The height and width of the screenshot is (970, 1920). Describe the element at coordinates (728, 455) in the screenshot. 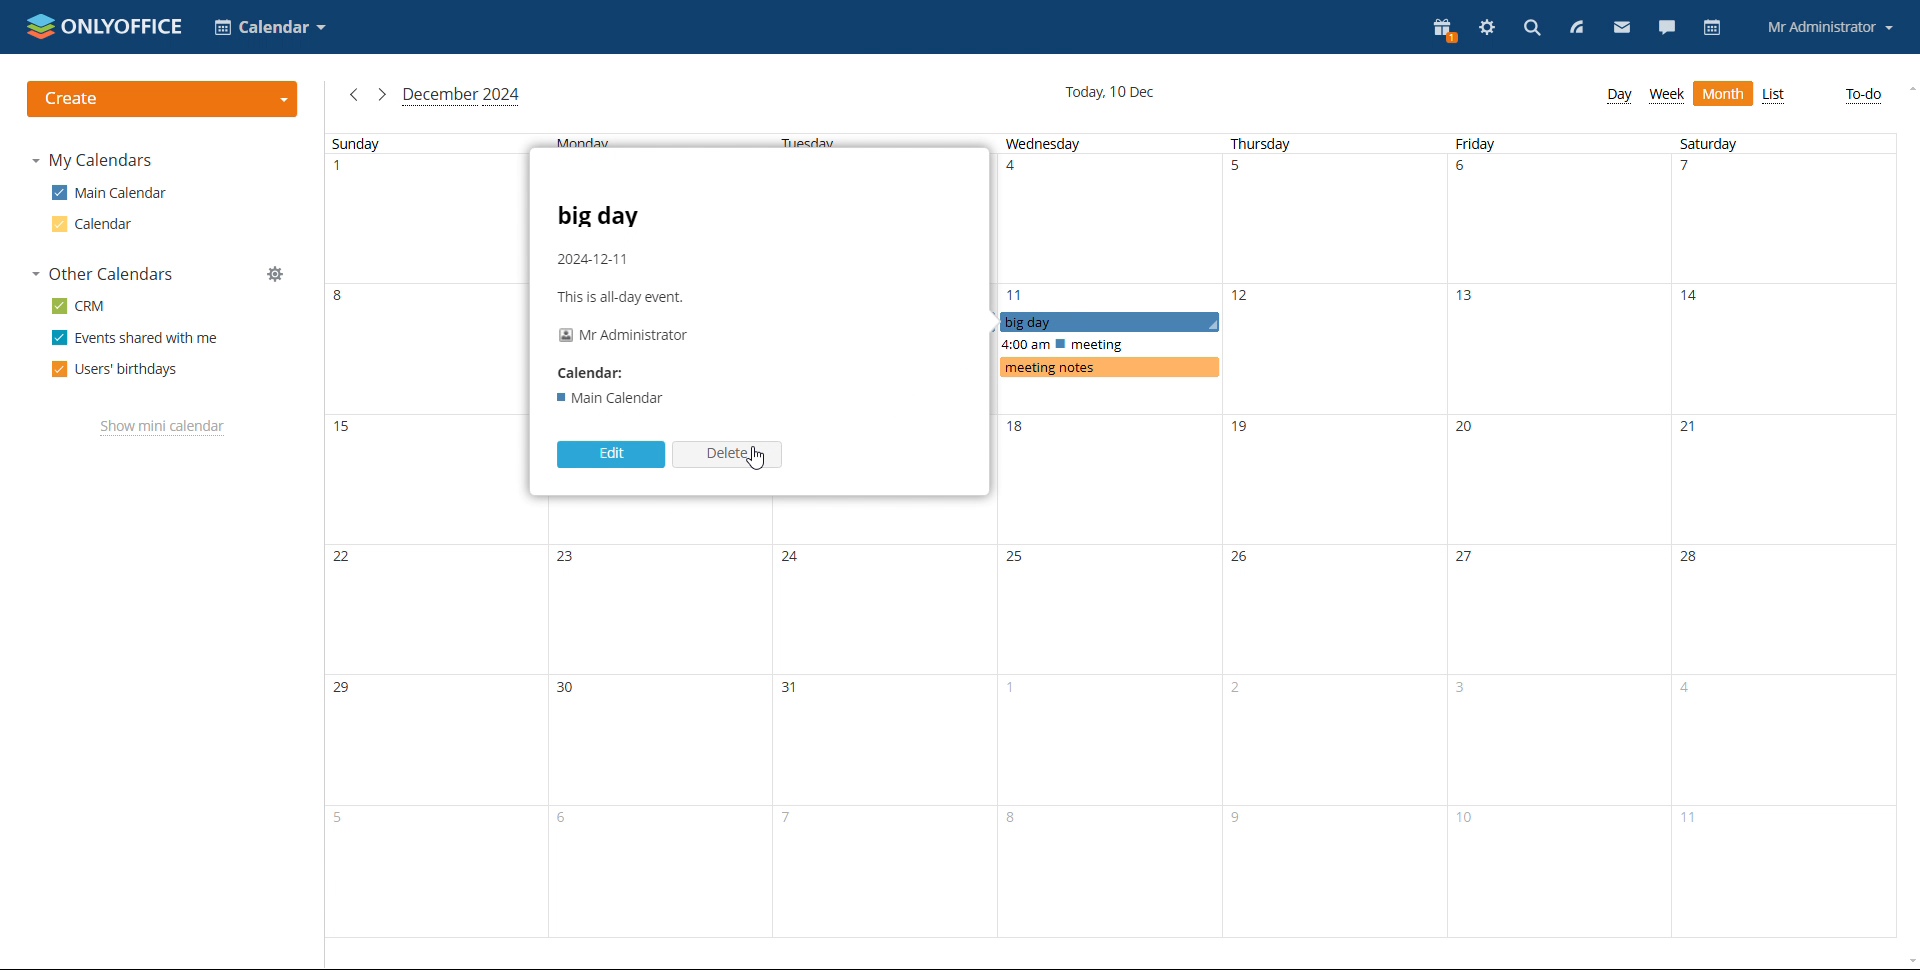

I see `delete` at that location.